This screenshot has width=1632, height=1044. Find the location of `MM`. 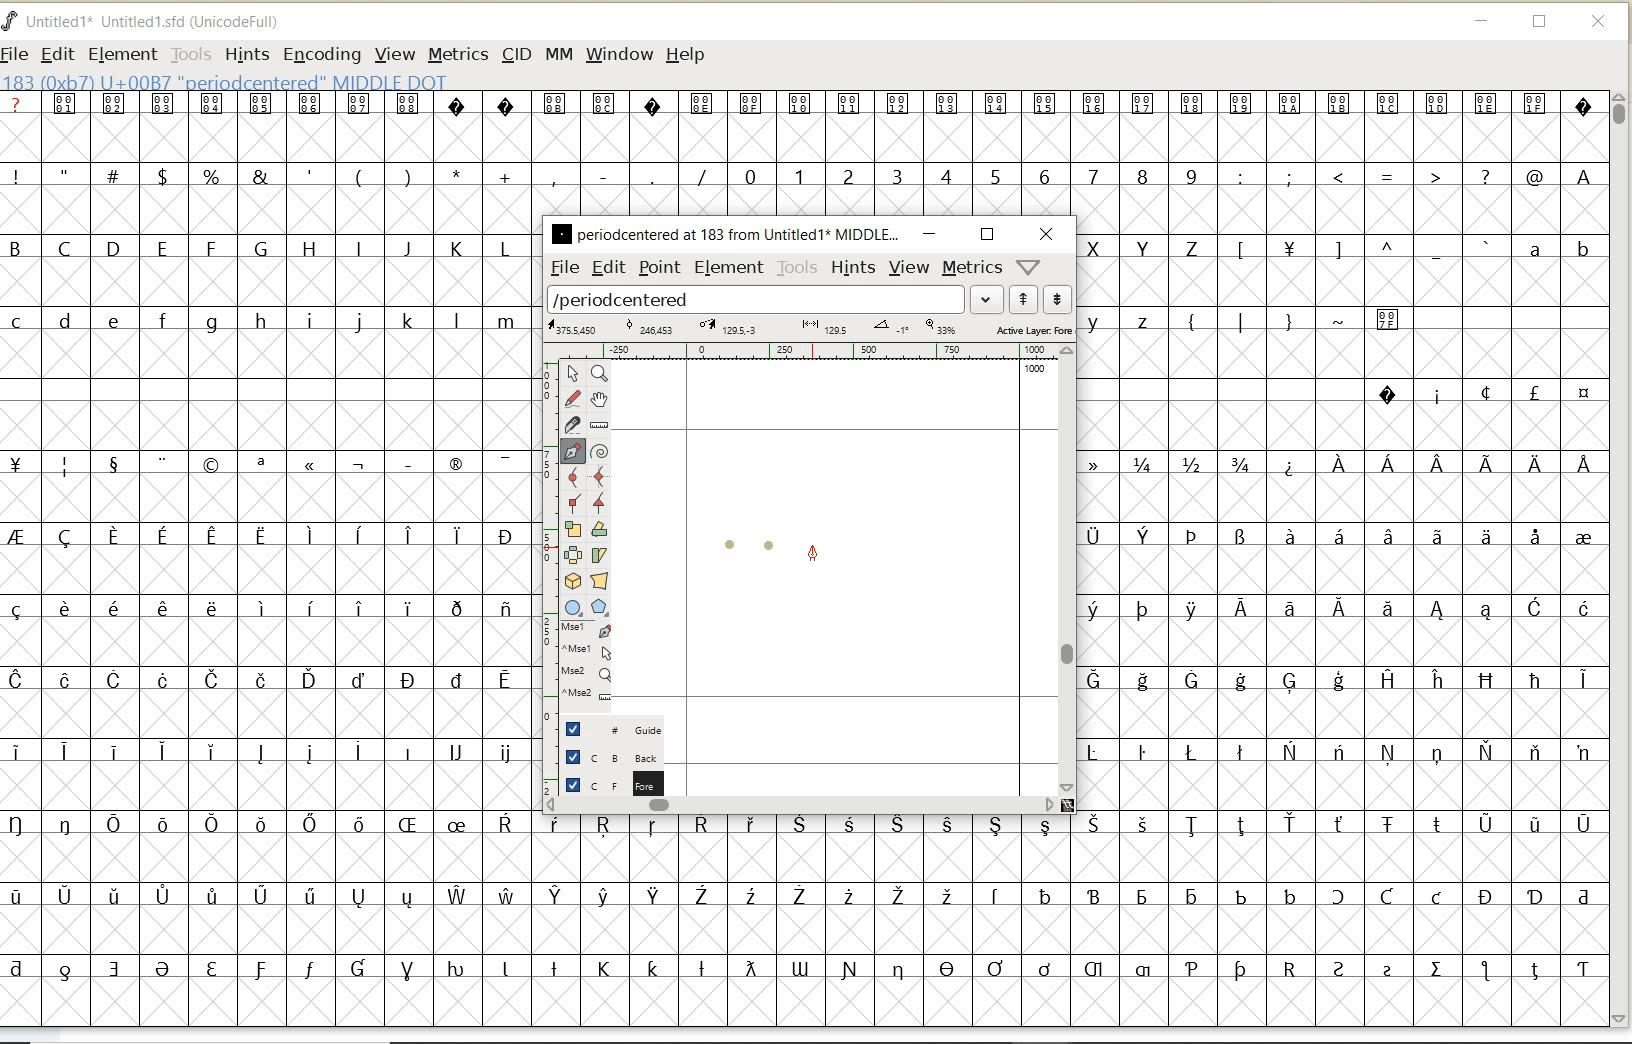

MM is located at coordinates (559, 55).